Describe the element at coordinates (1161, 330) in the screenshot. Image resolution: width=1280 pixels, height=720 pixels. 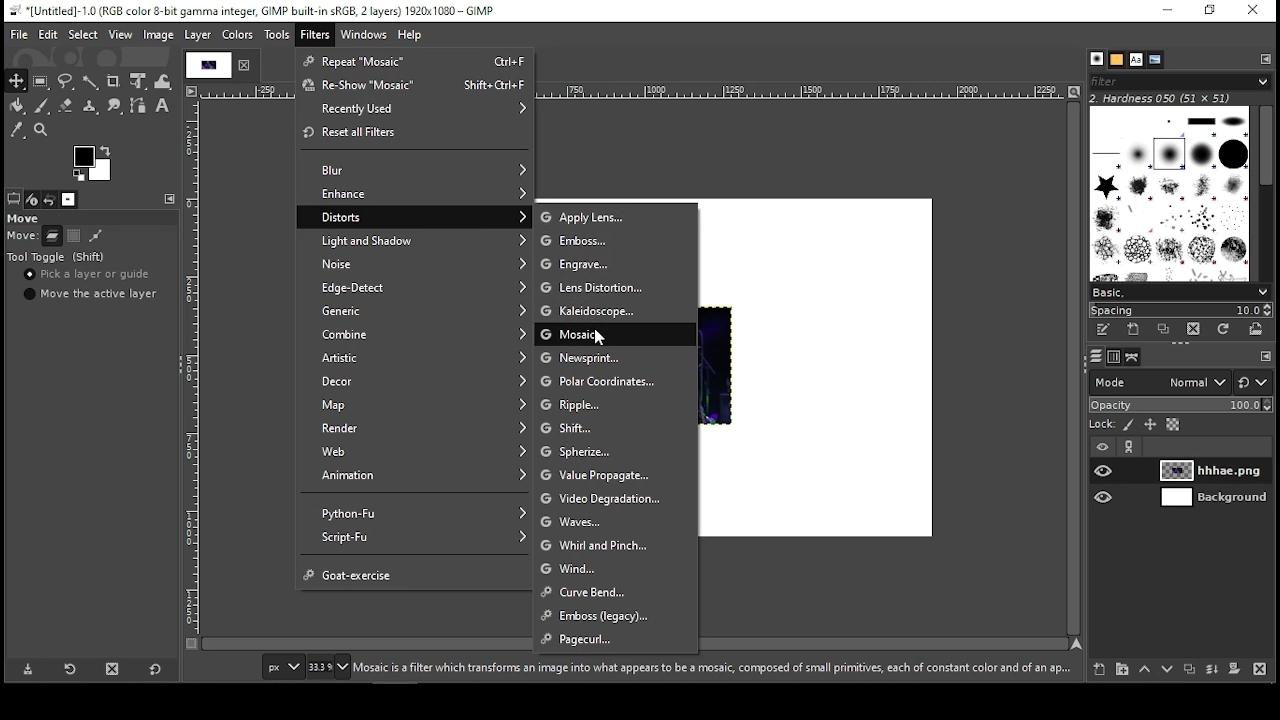
I see `duplicate this brush` at that location.